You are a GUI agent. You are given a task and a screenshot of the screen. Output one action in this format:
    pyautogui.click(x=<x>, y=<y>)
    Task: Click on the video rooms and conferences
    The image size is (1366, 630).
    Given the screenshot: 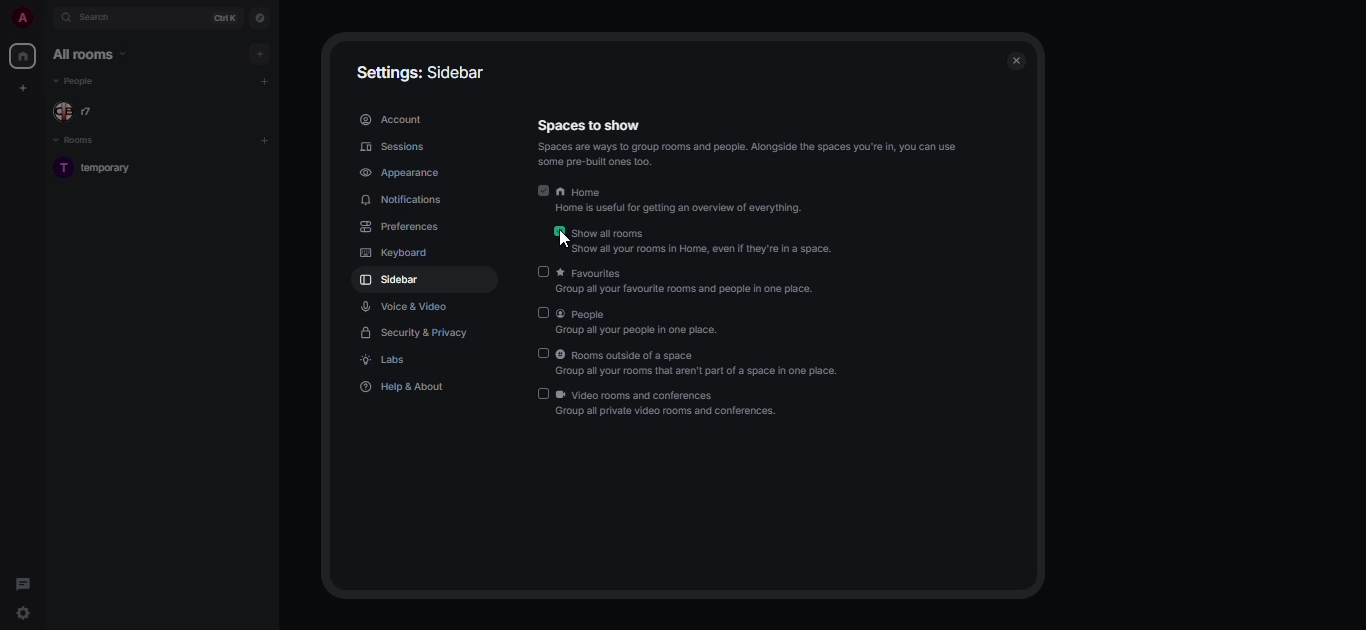 What is the action you would take?
    pyautogui.click(x=666, y=406)
    